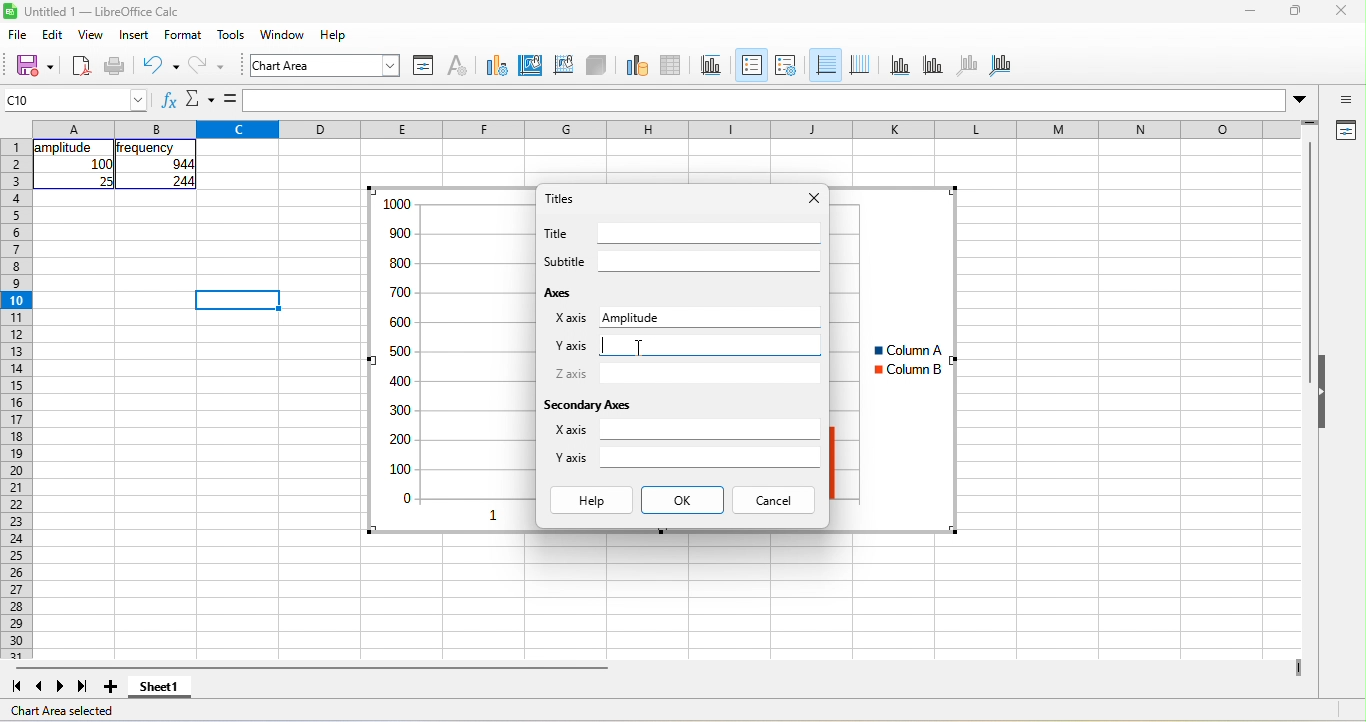 The image size is (1366, 722). Describe the element at coordinates (60, 687) in the screenshot. I see `next sheet` at that location.